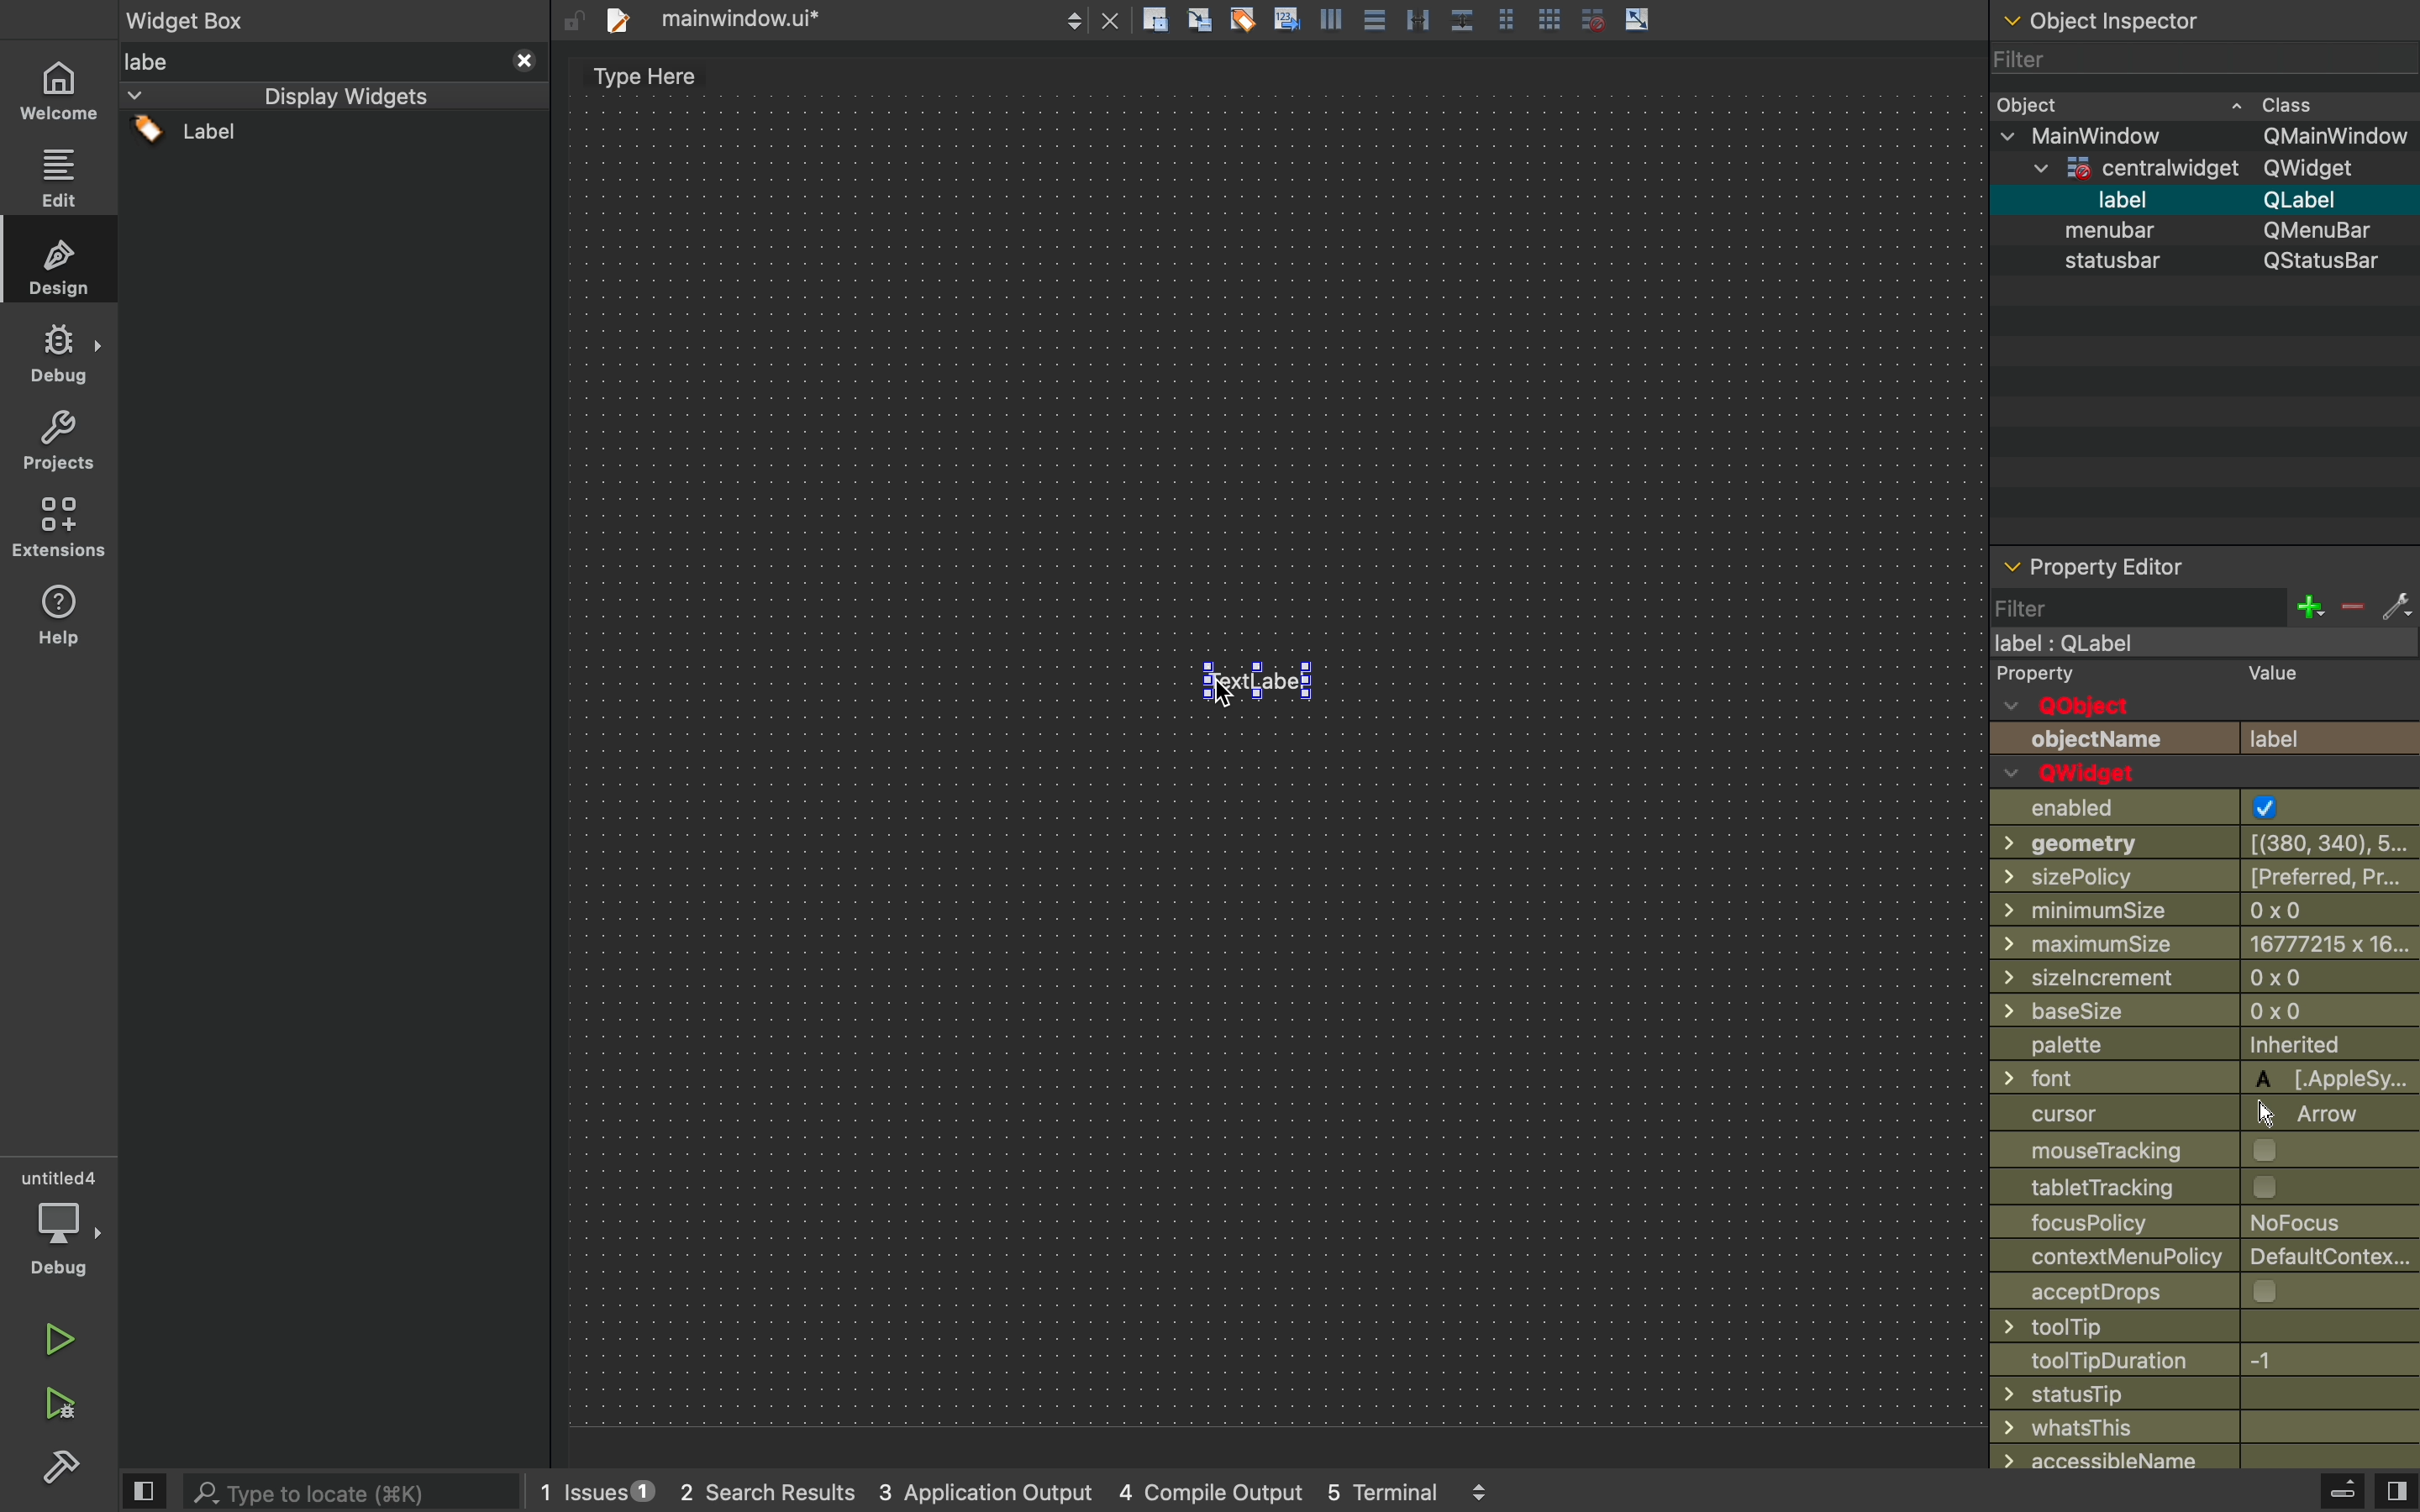  I want to click on , so click(2195, 644).